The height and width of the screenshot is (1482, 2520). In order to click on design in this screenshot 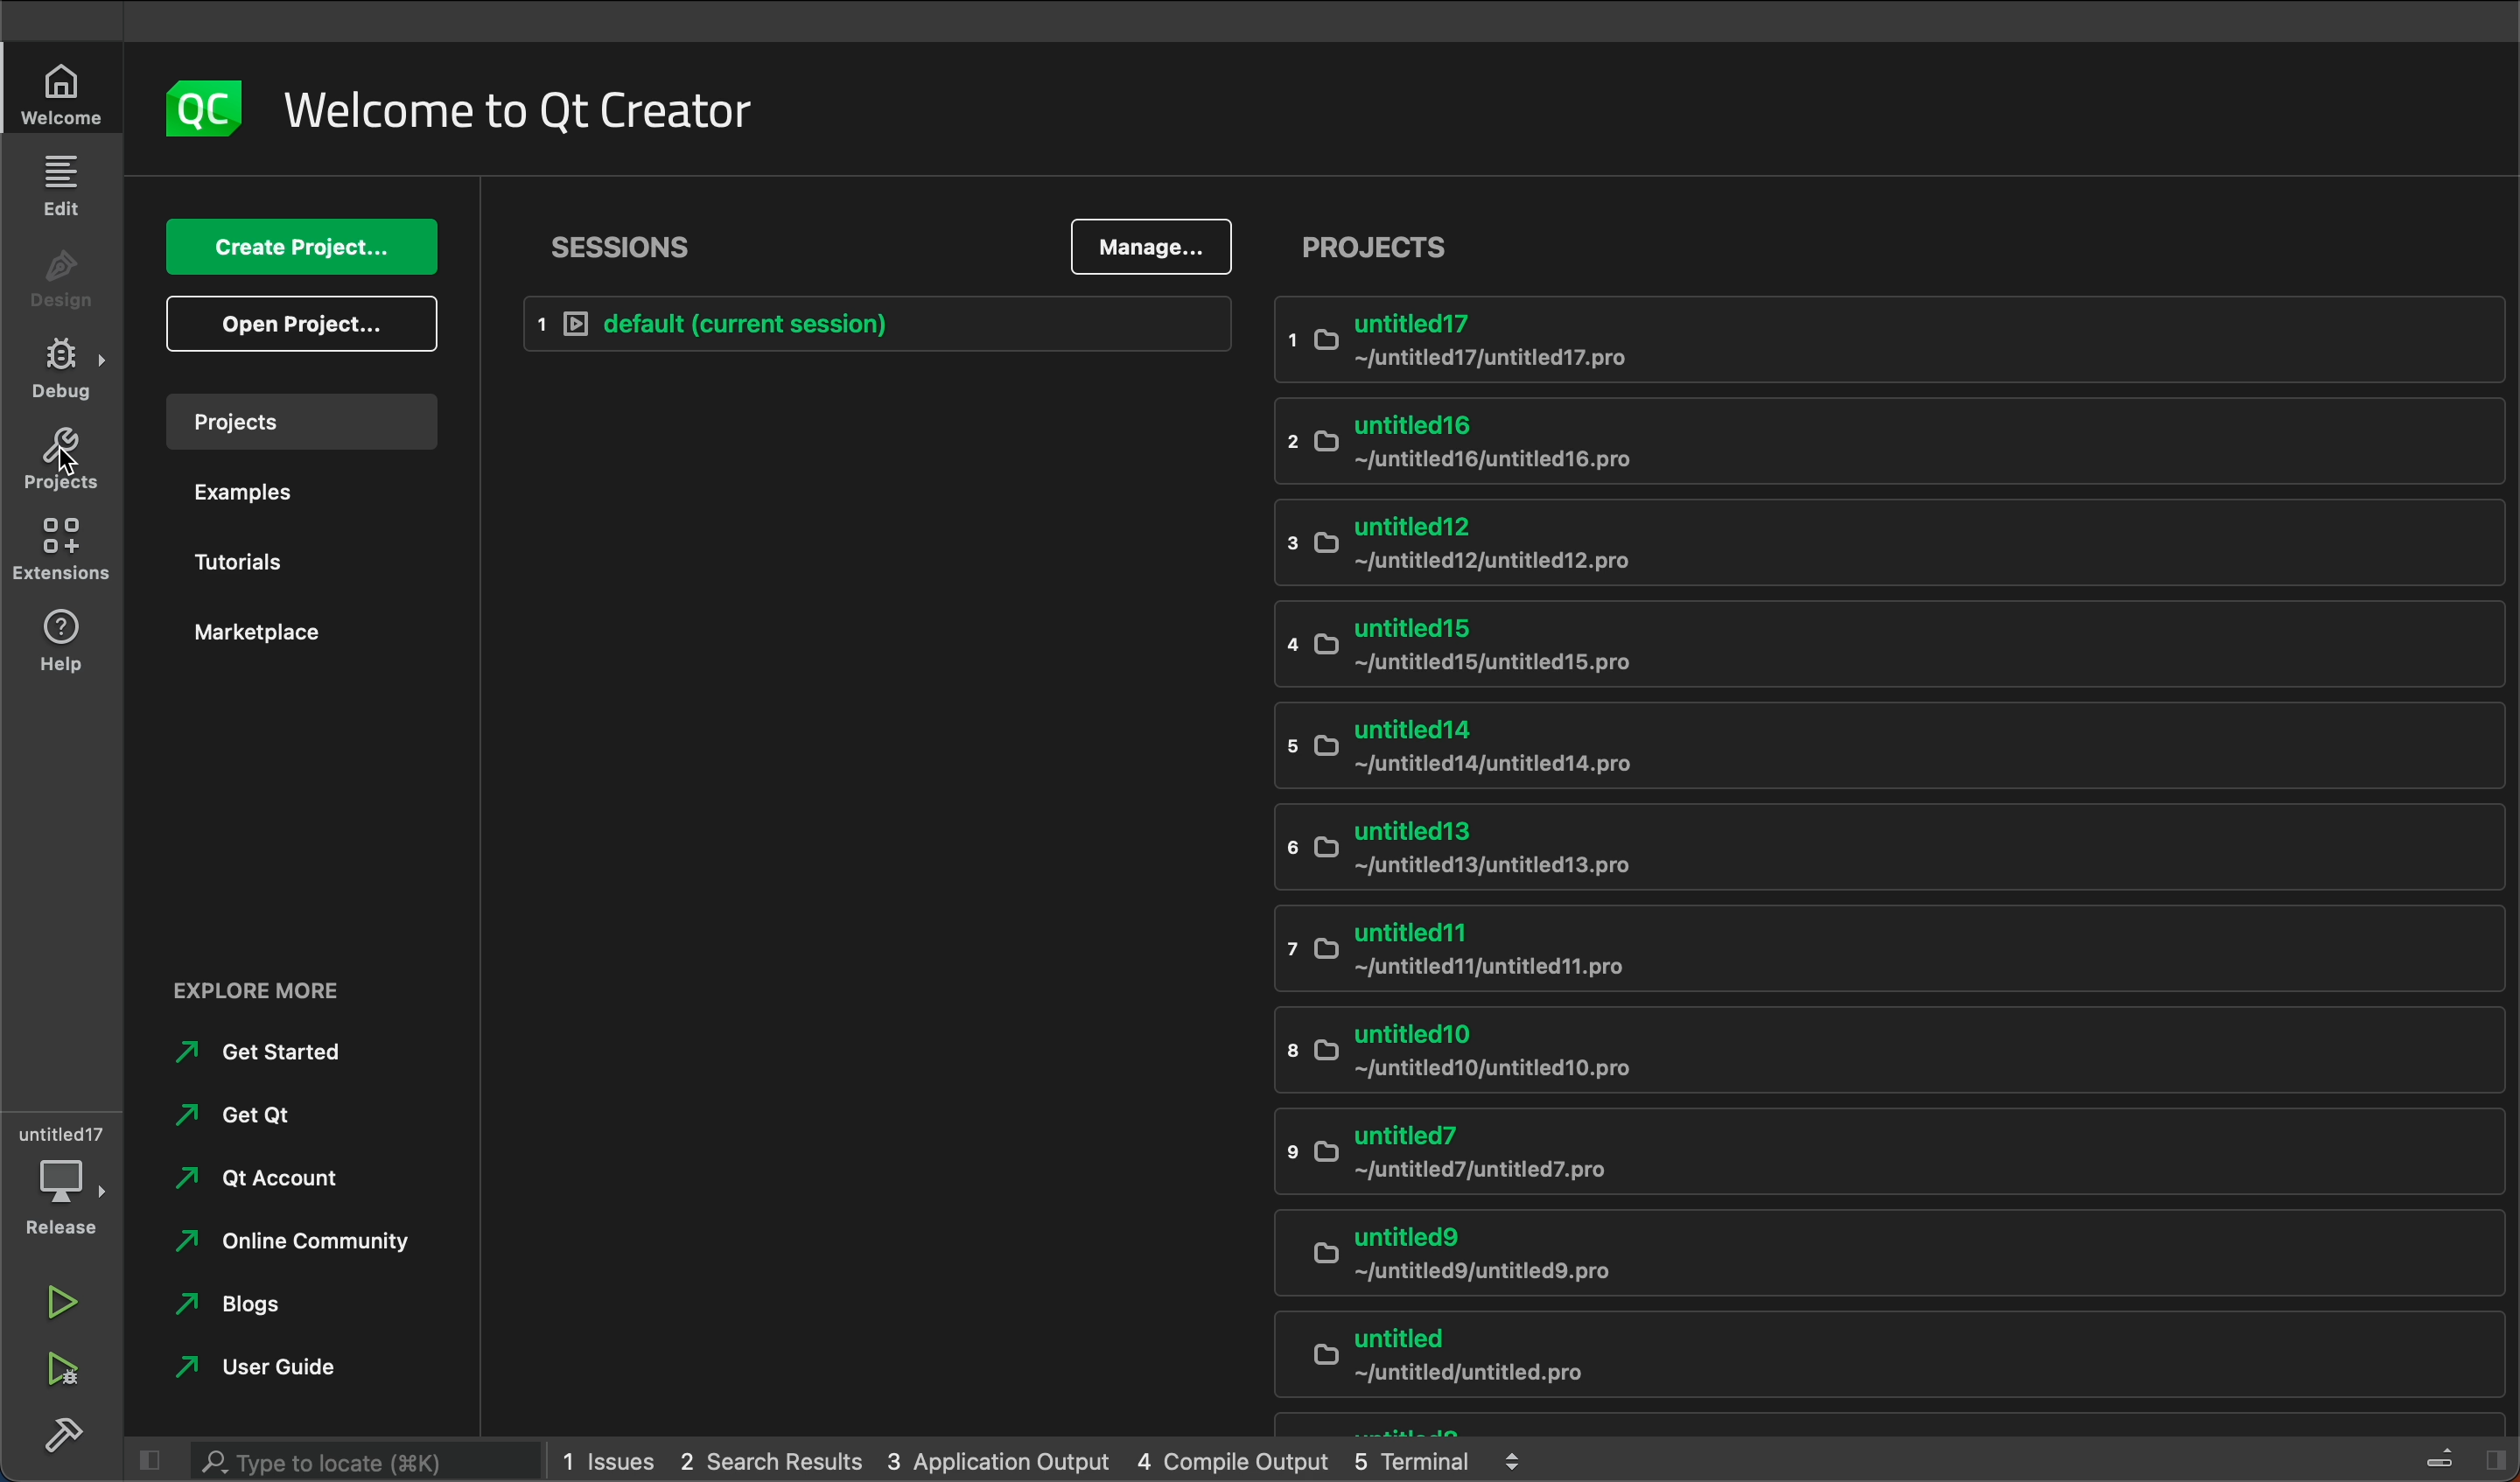, I will do `click(59, 277)`.